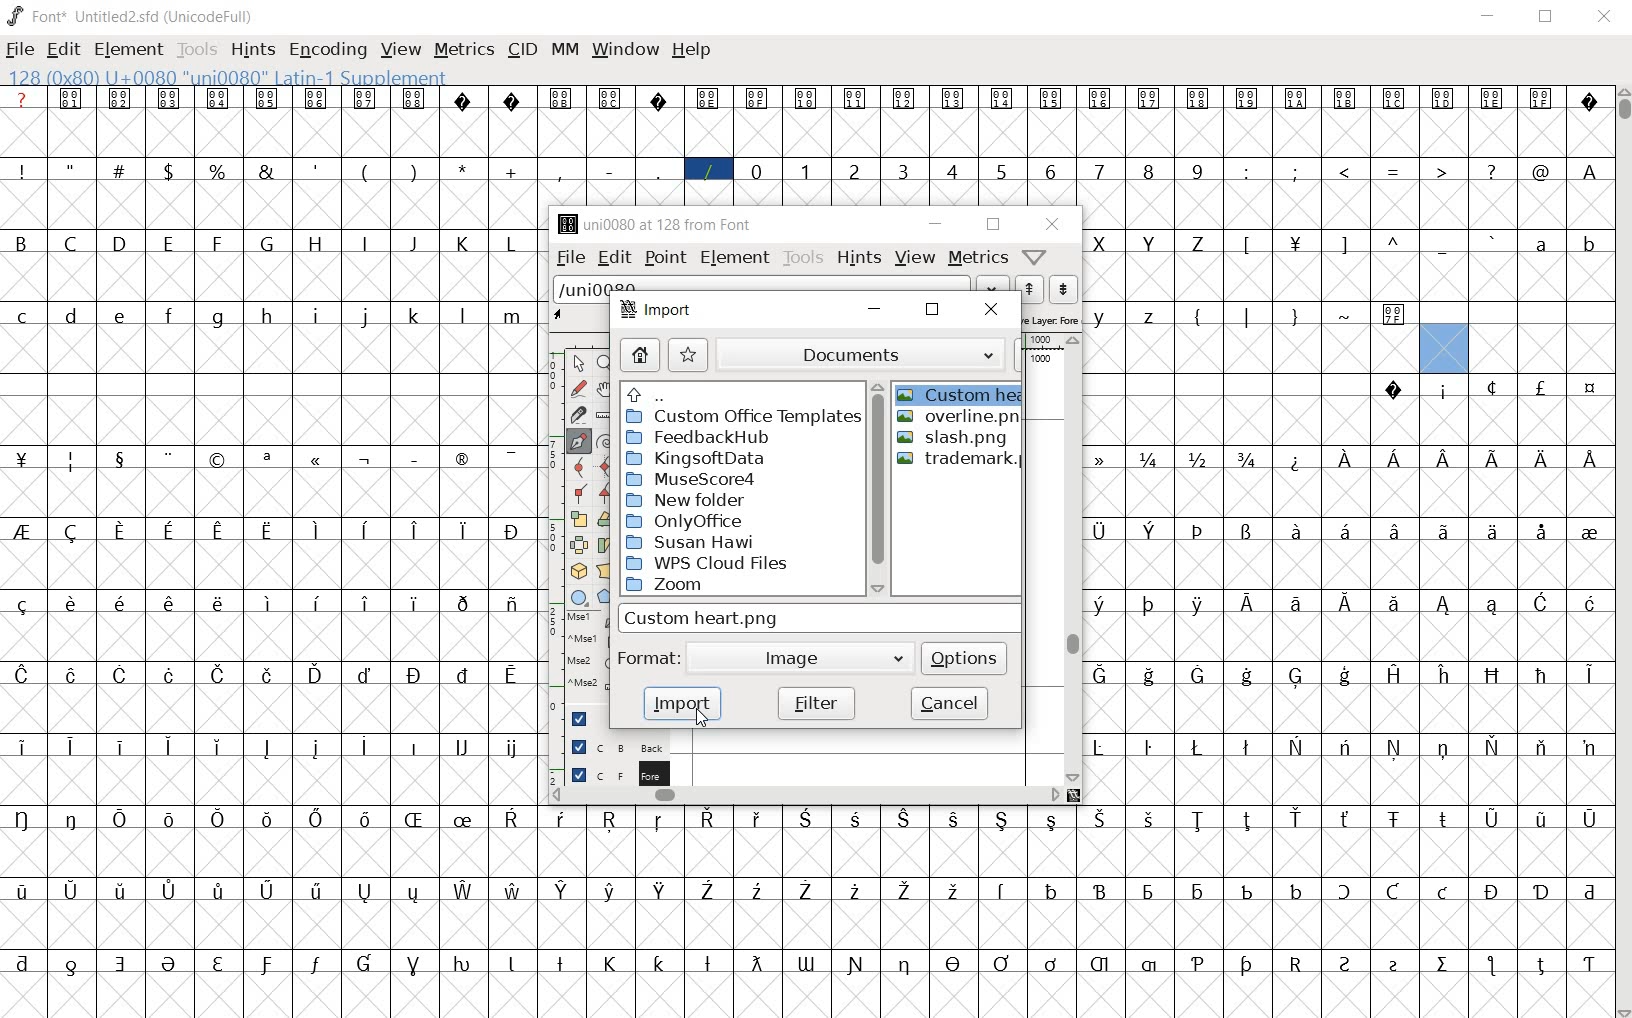 Image resolution: width=1632 pixels, height=1018 pixels. Describe the element at coordinates (708, 818) in the screenshot. I see `glyph` at that location.